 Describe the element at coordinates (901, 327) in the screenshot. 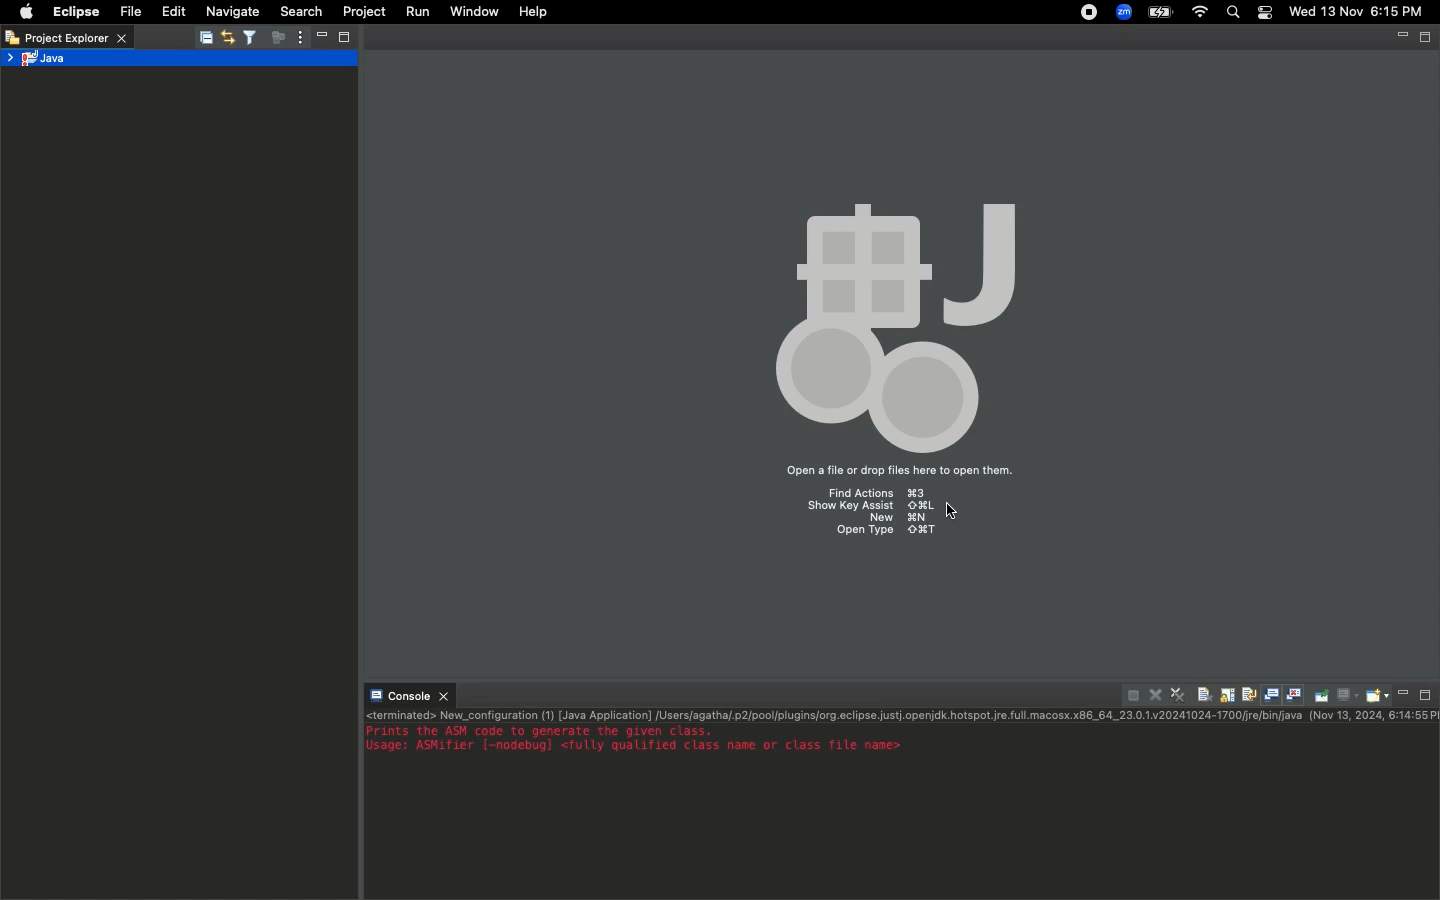

I see `Icon` at that location.